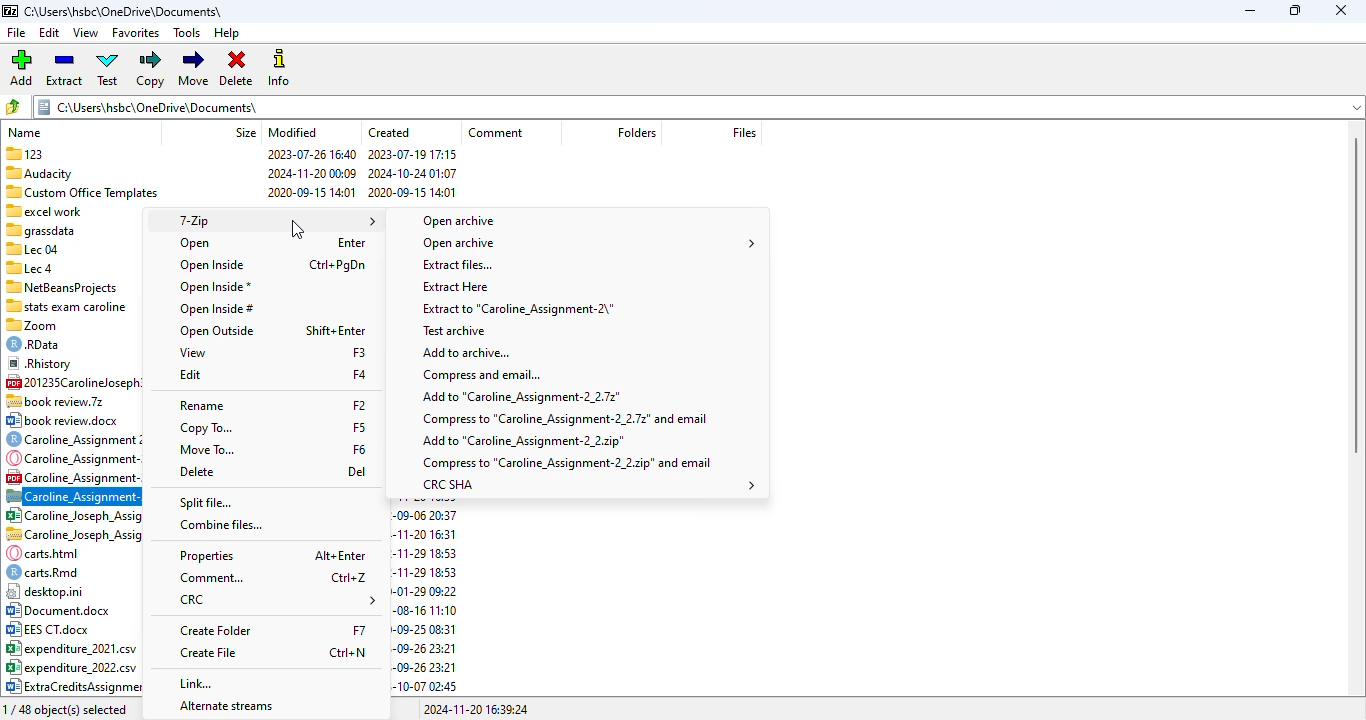 Image resolution: width=1366 pixels, height=720 pixels. Describe the element at coordinates (698, 106) in the screenshot. I see `folder` at that location.